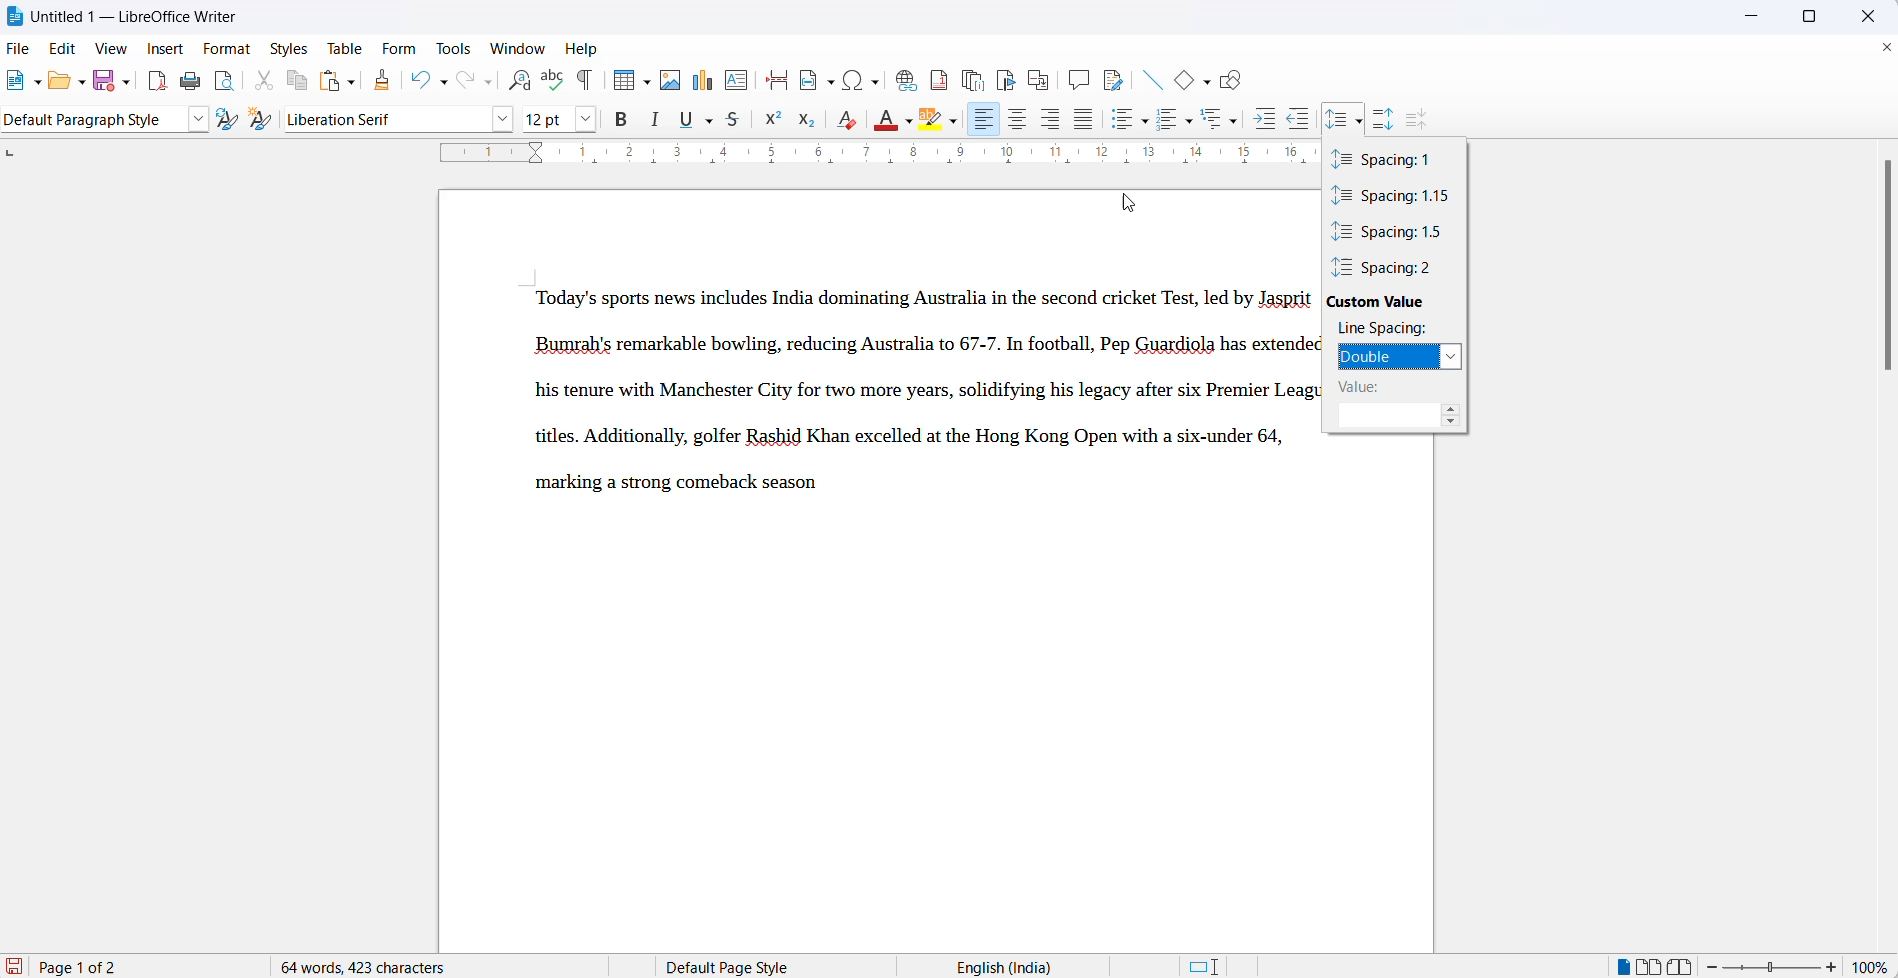 The height and width of the screenshot is (978, 1898). I want to click on toggle print preview, so click(225, 80).